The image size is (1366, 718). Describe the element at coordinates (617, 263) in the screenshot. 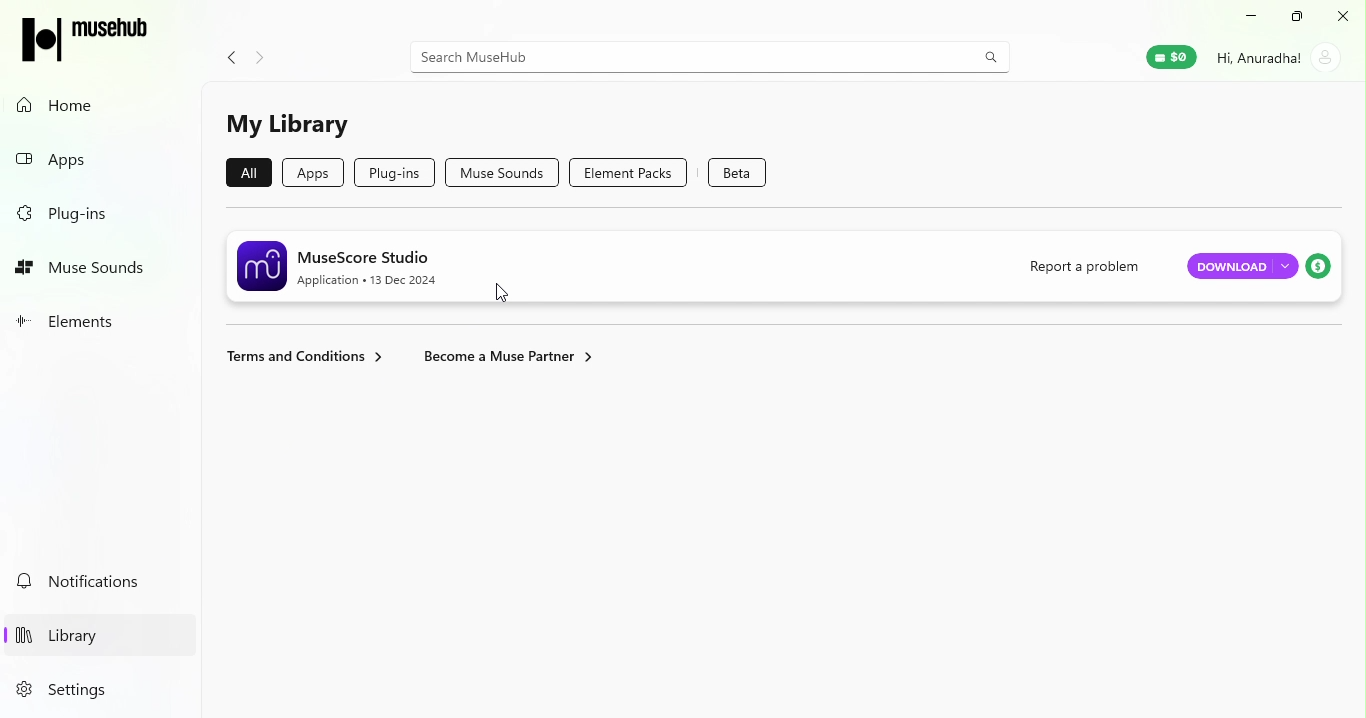

I see `MuseScore studio app` at that location.